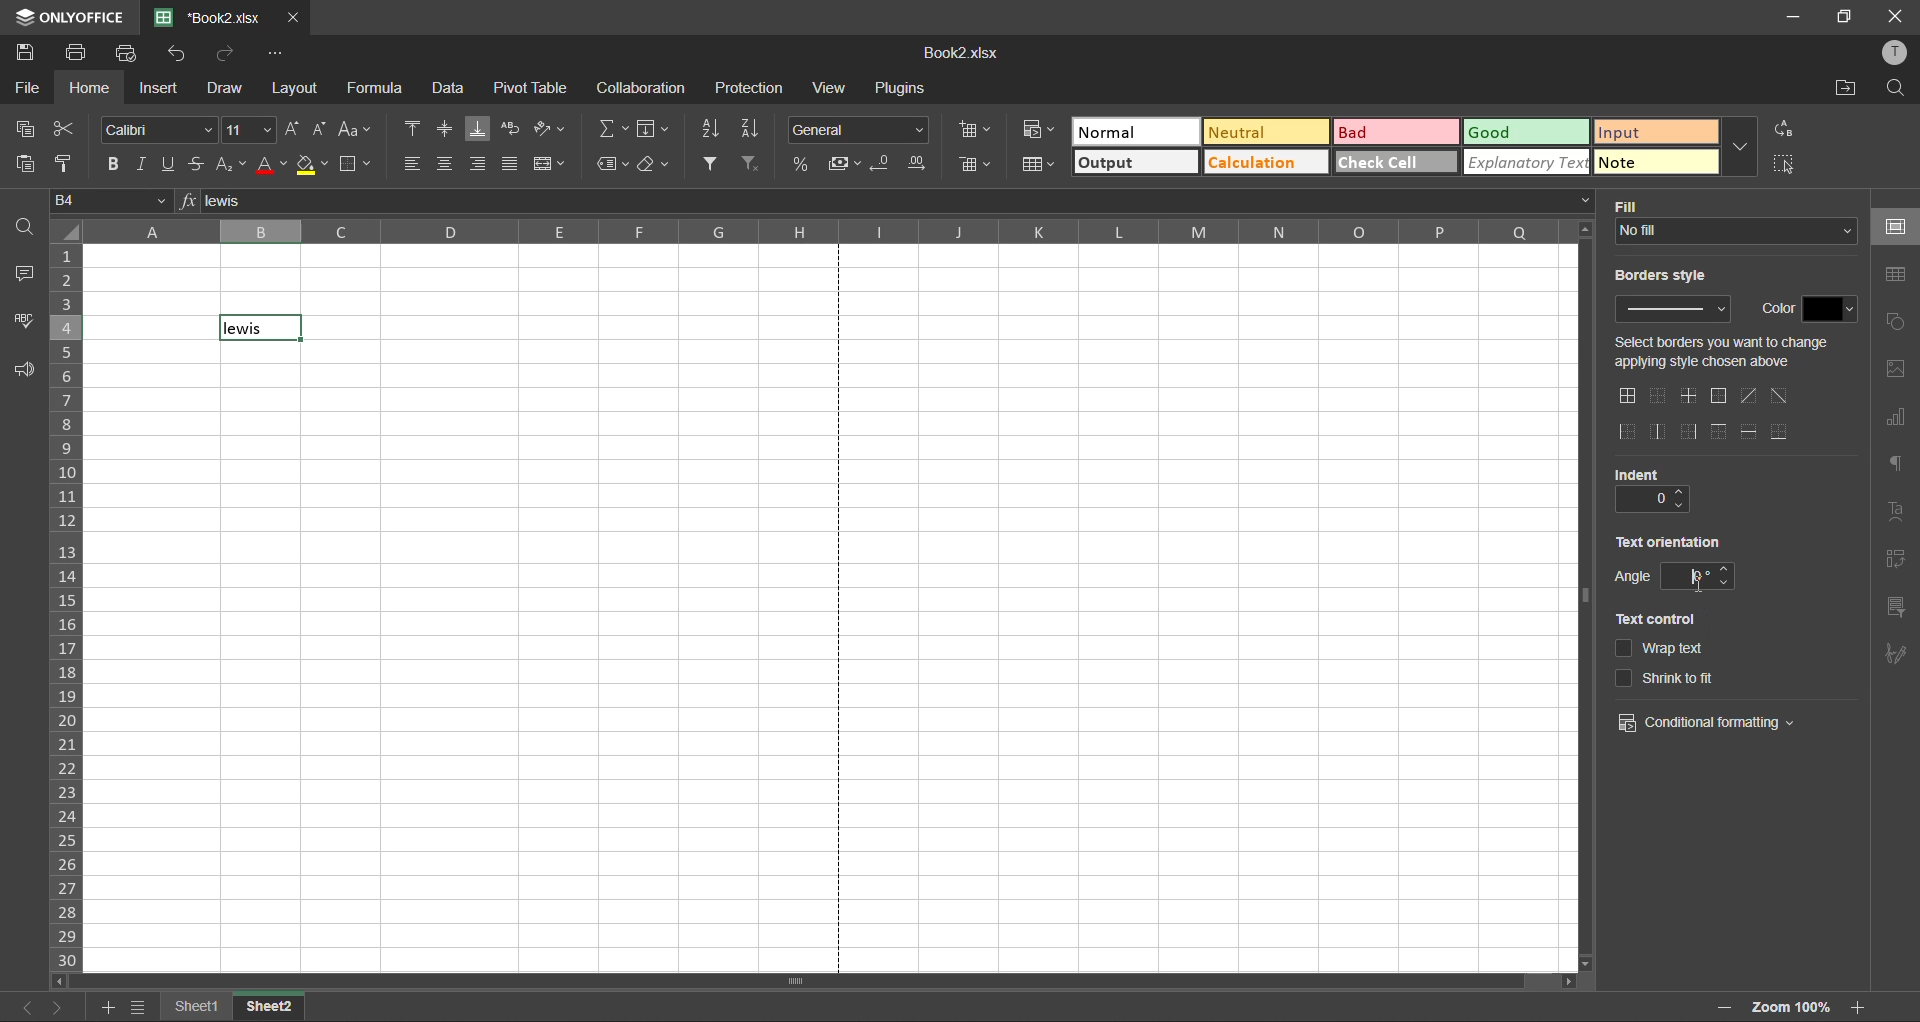 This screenshot has height=1022, width=1920. What do you see at coordinates (377, 89) in the screenshot?
I see `formula` at bounding box center [377, 89].